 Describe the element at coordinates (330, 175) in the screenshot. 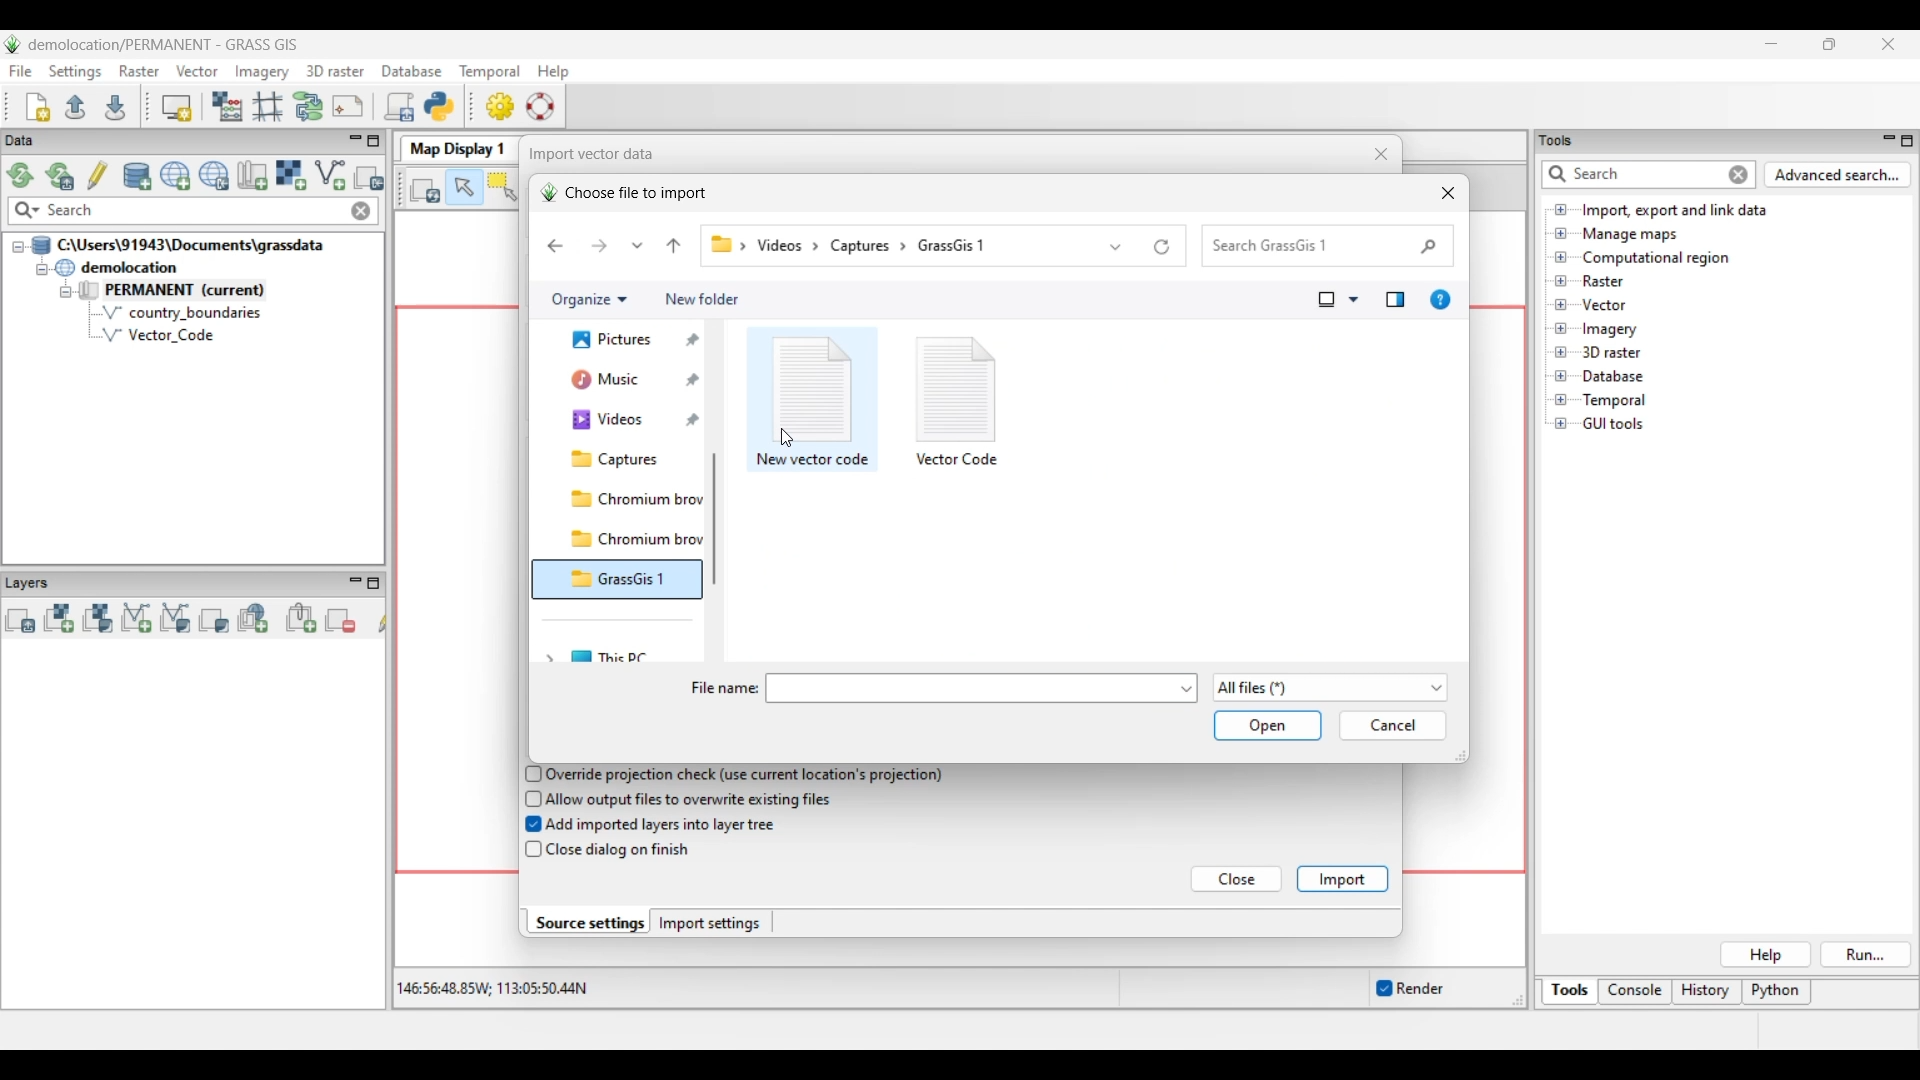

I see `Import vector data, current selection` at that location.